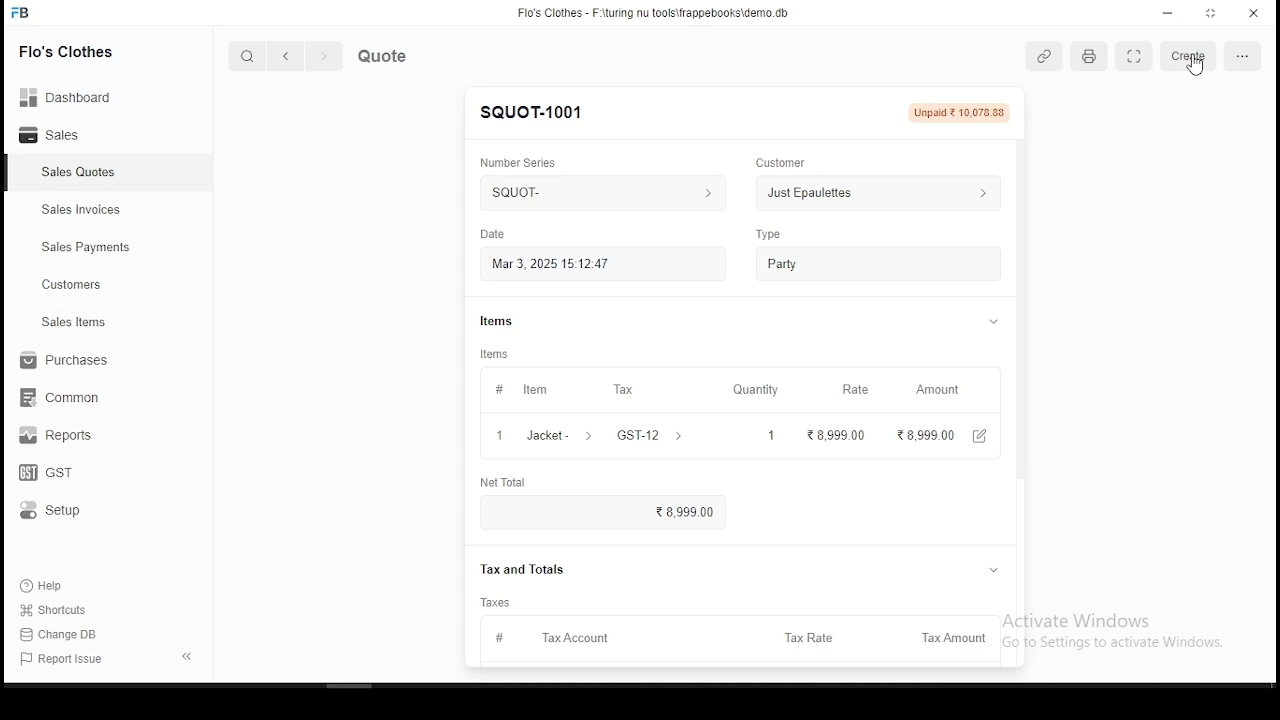  What do you see at coordinates (64, 135) in the screenshot?
I see `sales` at bounding box center [64, 135].